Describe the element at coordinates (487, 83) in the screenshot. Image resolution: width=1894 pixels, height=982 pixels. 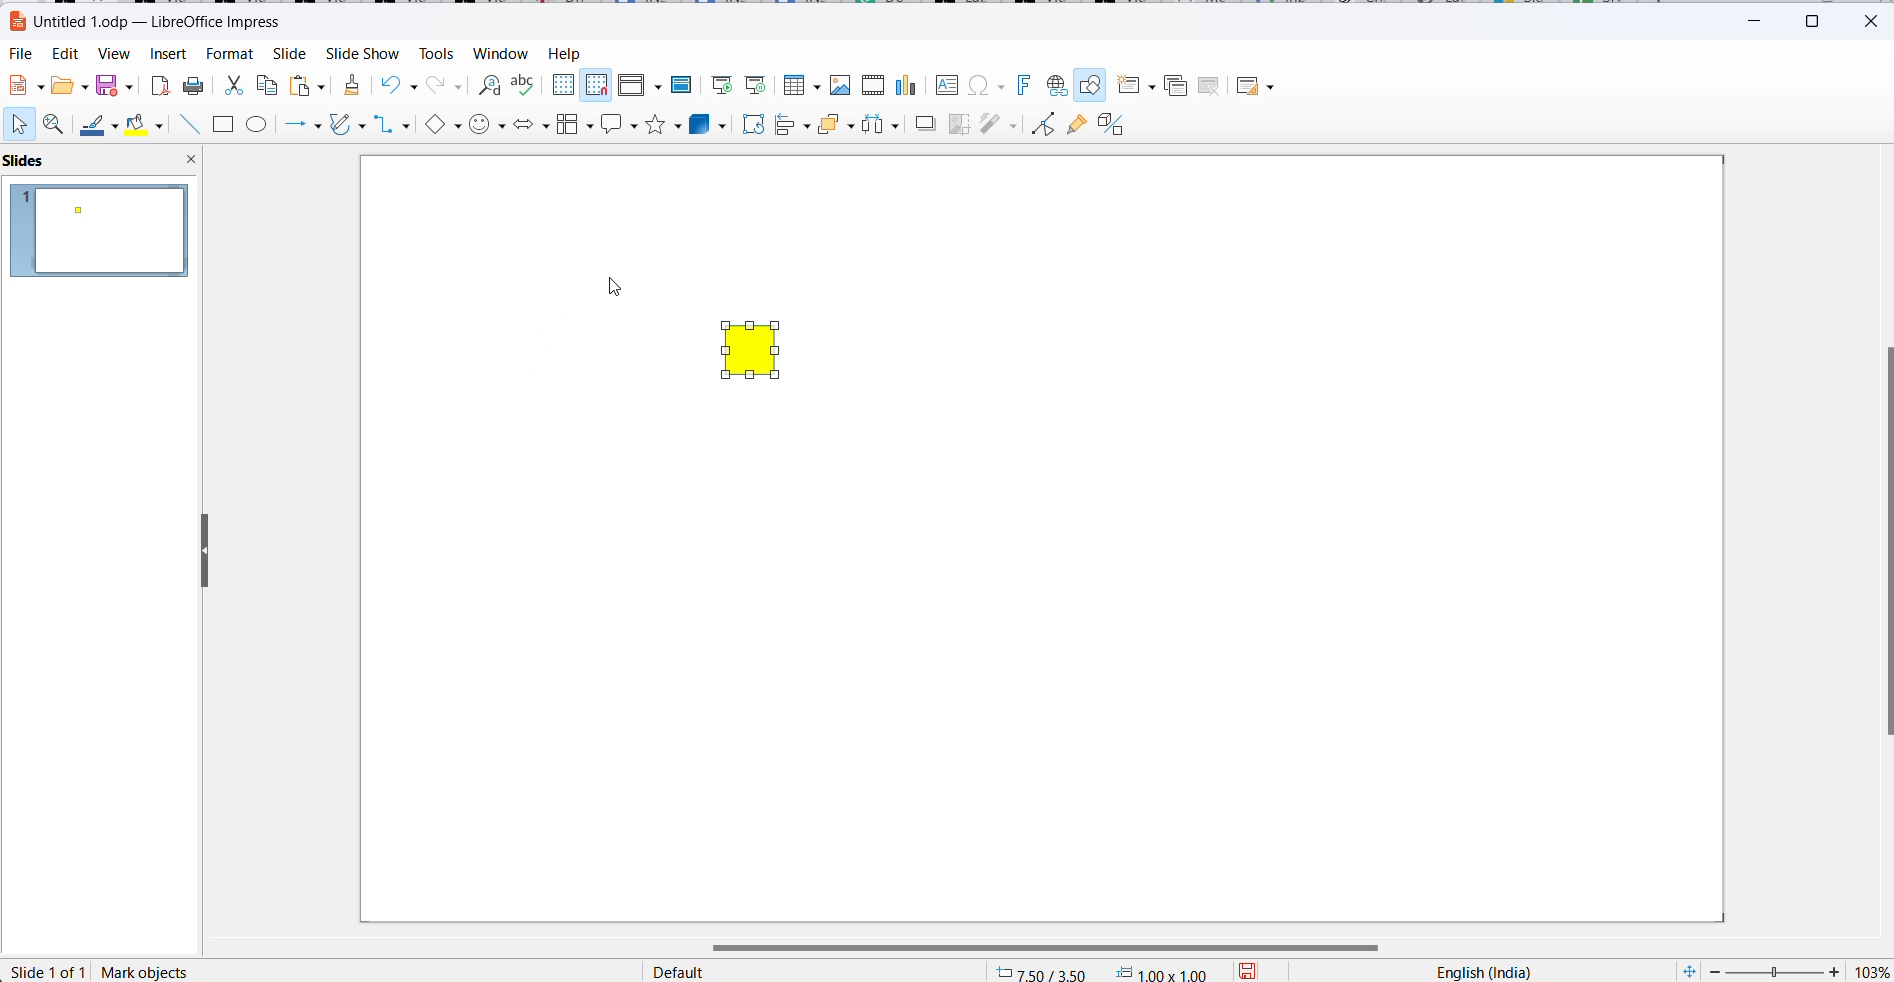
I see `find and replace` at that location.